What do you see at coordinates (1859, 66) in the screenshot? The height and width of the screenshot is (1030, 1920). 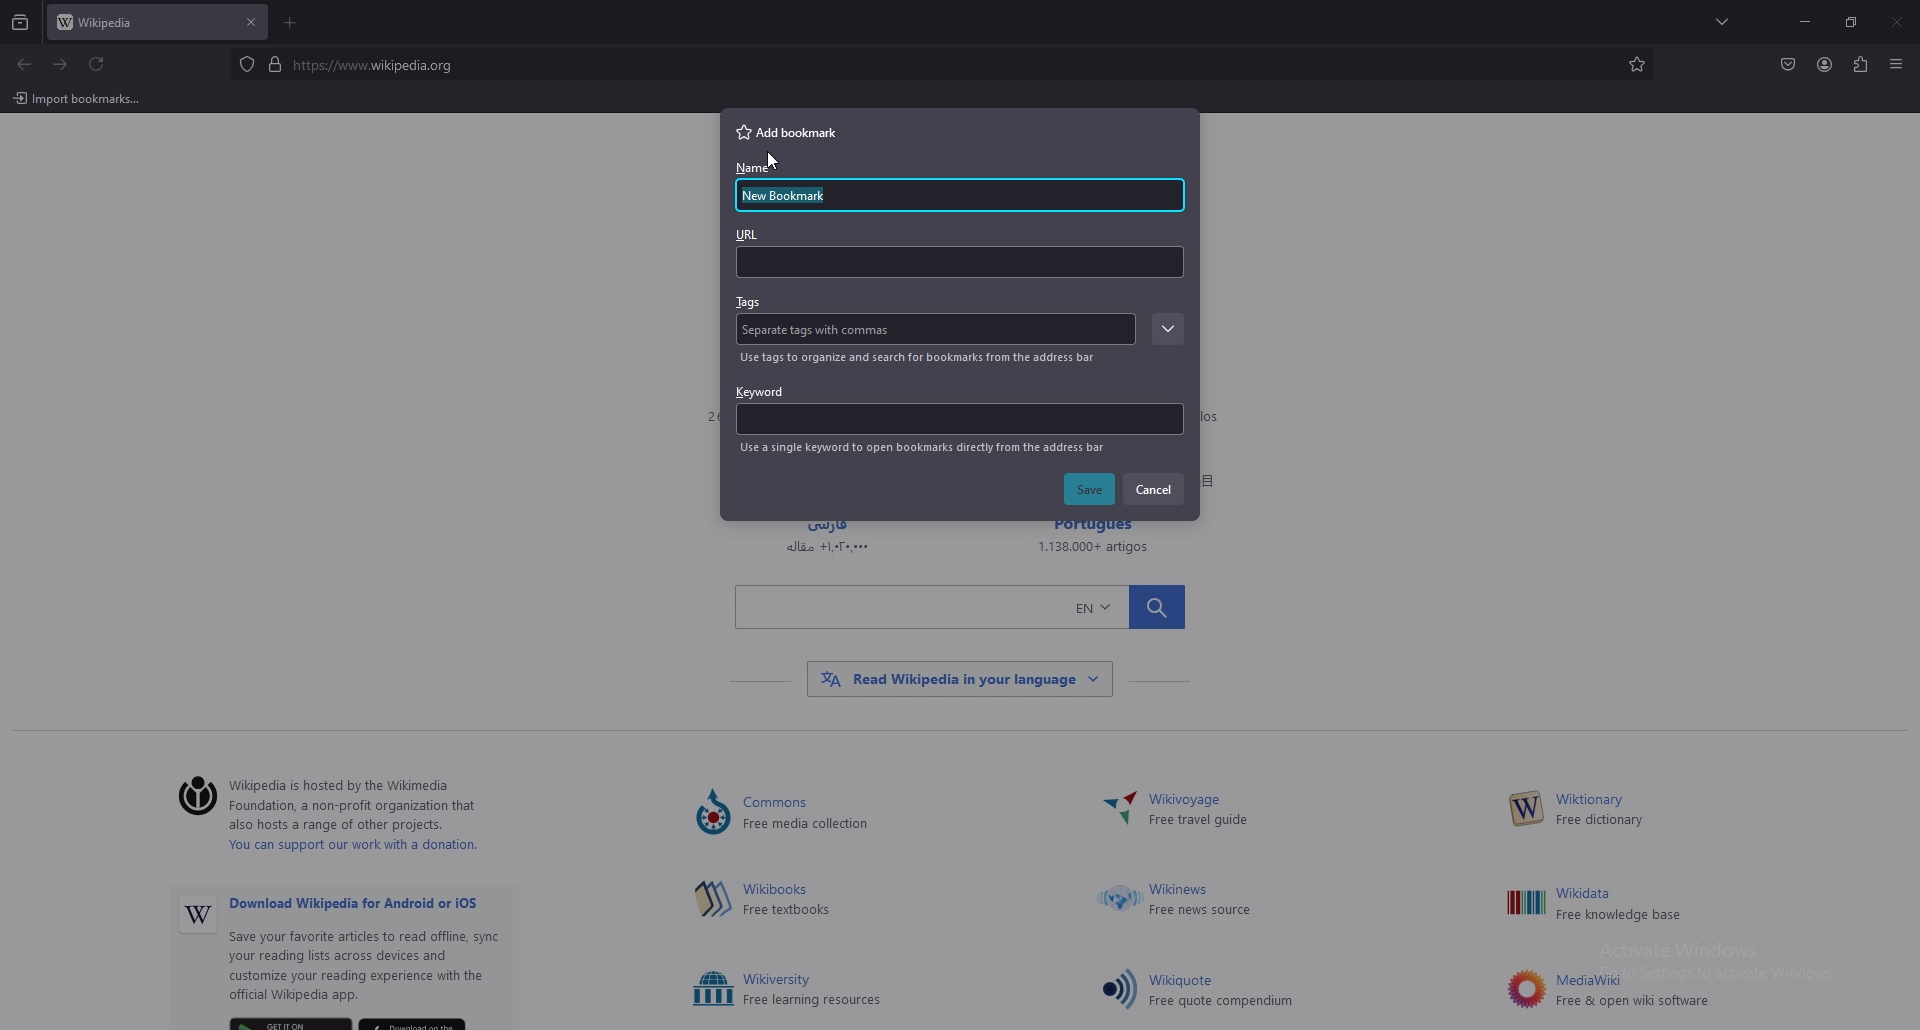 I see `extensions` at bounding box center [1859, 66].